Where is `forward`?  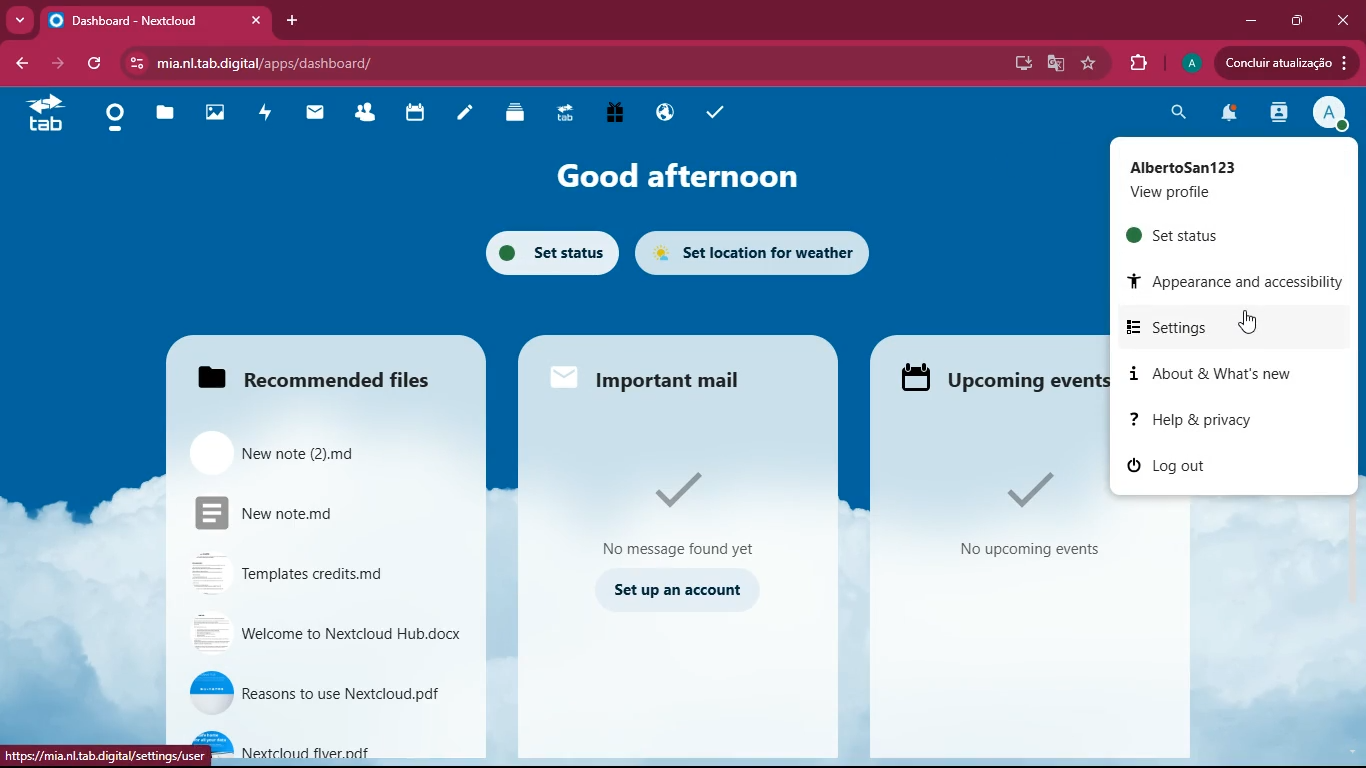
forward is located at coordinates (61, 64).